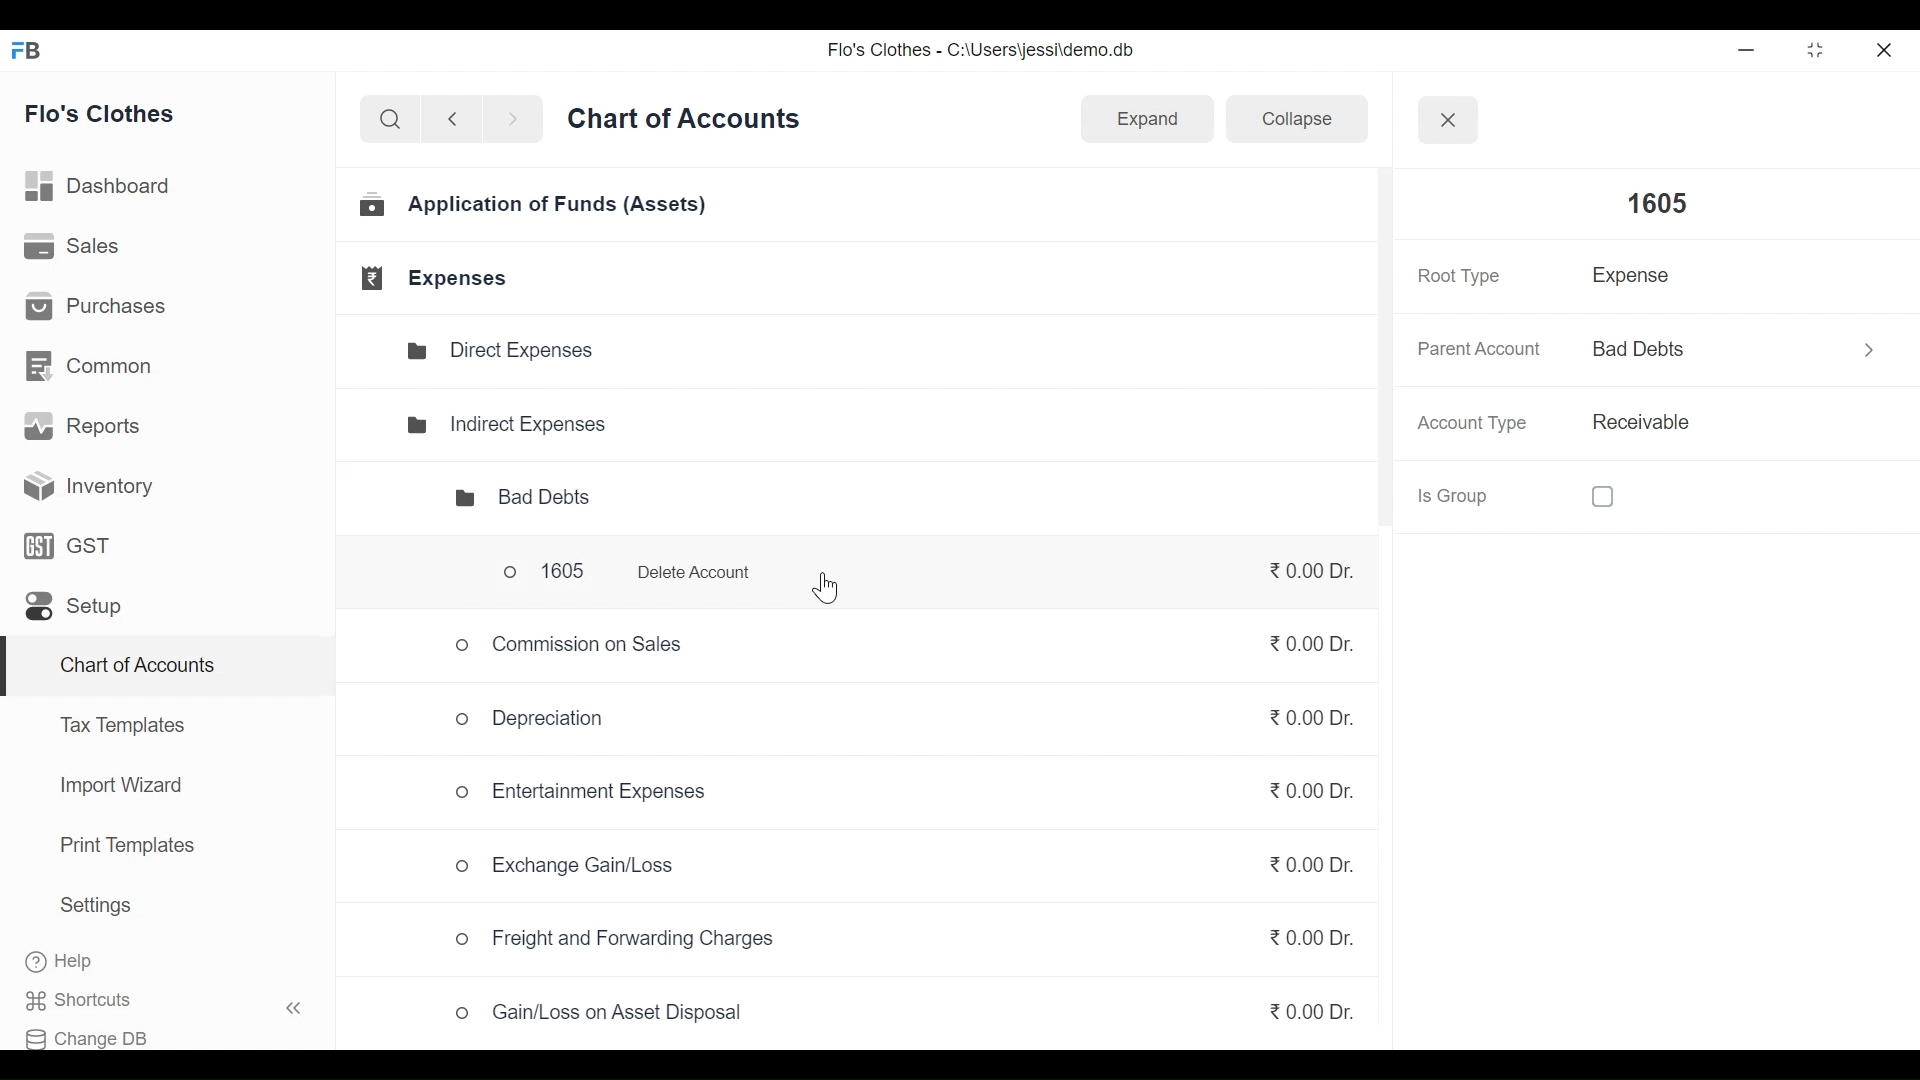 The height and width of the screenshot is (1080, 1920). Describe the element at coordinates (570, 868) in the screenshot. I see `Exchange Gain/Loss` at that location.